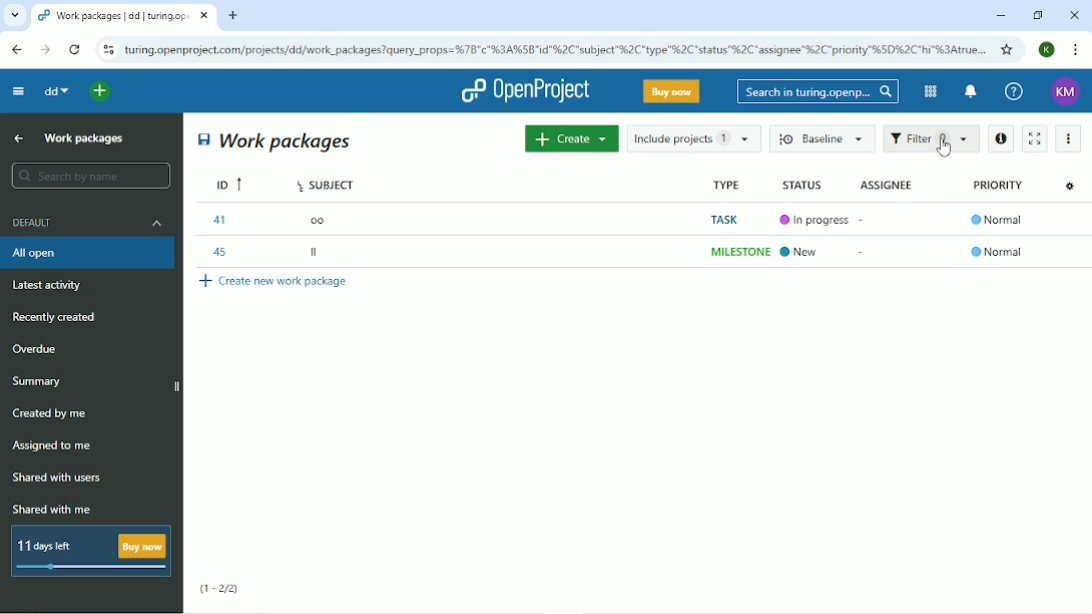 The image size is (1092, 614). I want to click on Work packages, so click(276, 140).